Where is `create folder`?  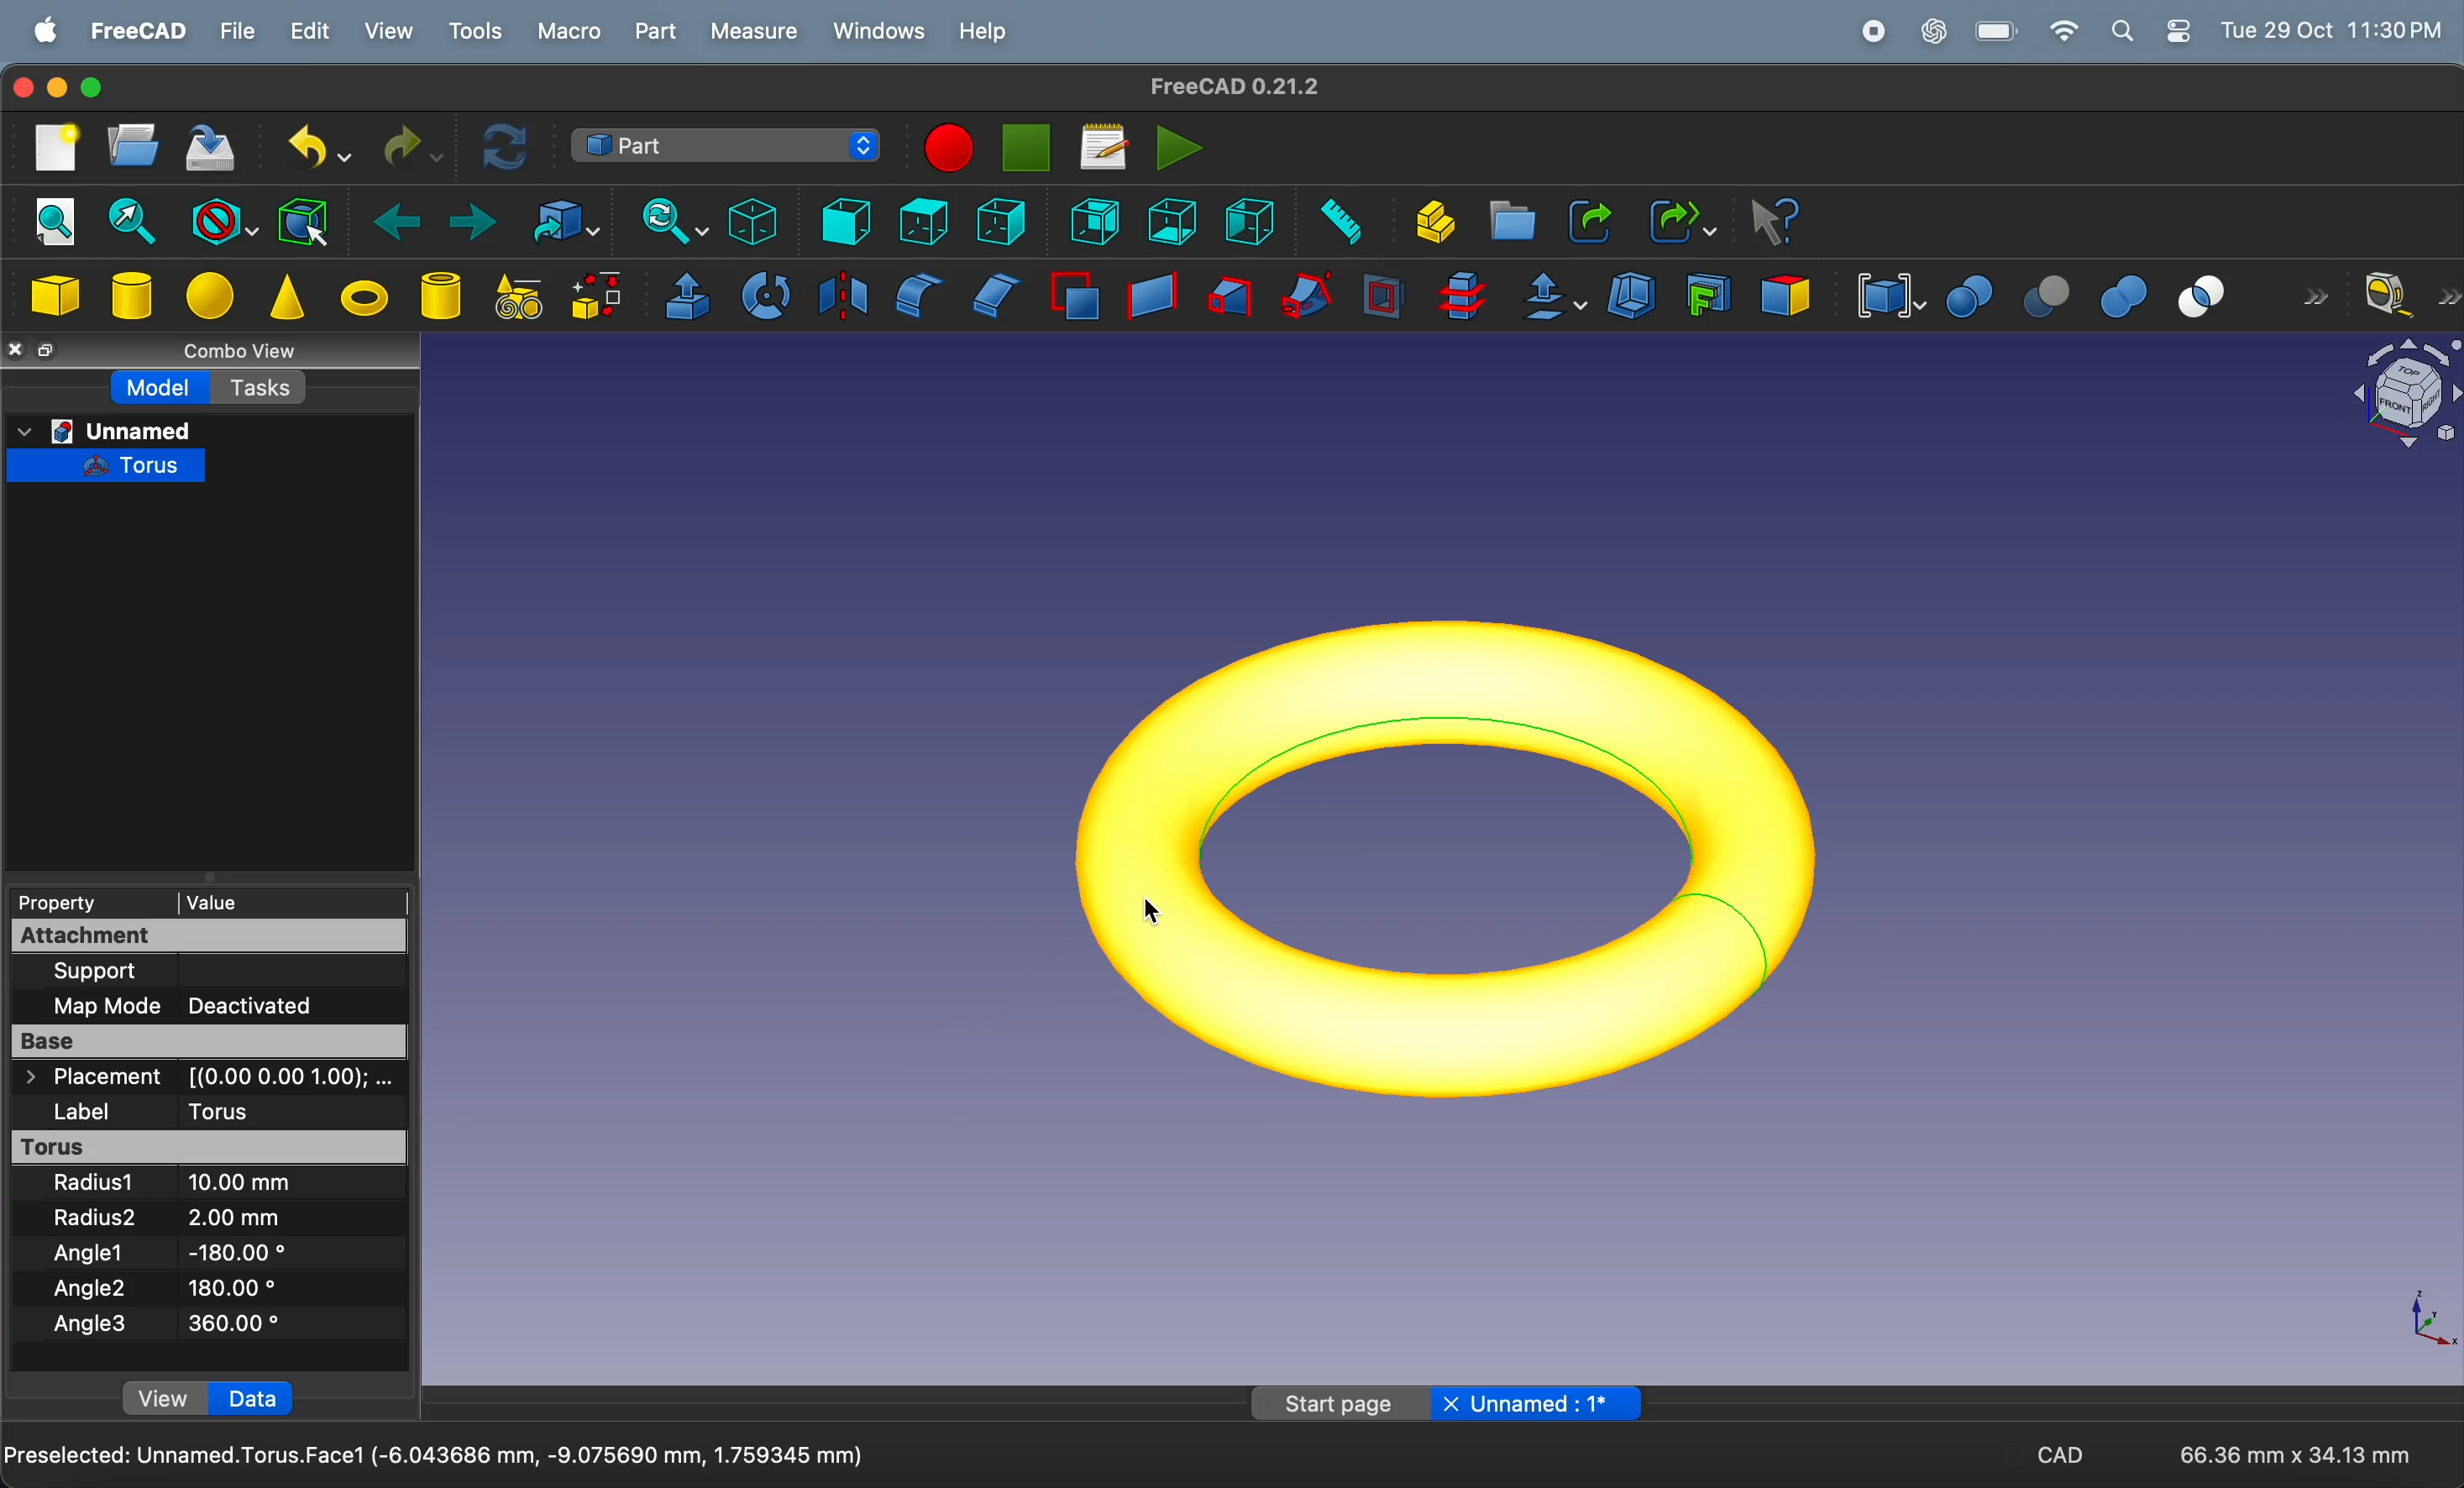
create folder is located at coordinates (1511, 221).